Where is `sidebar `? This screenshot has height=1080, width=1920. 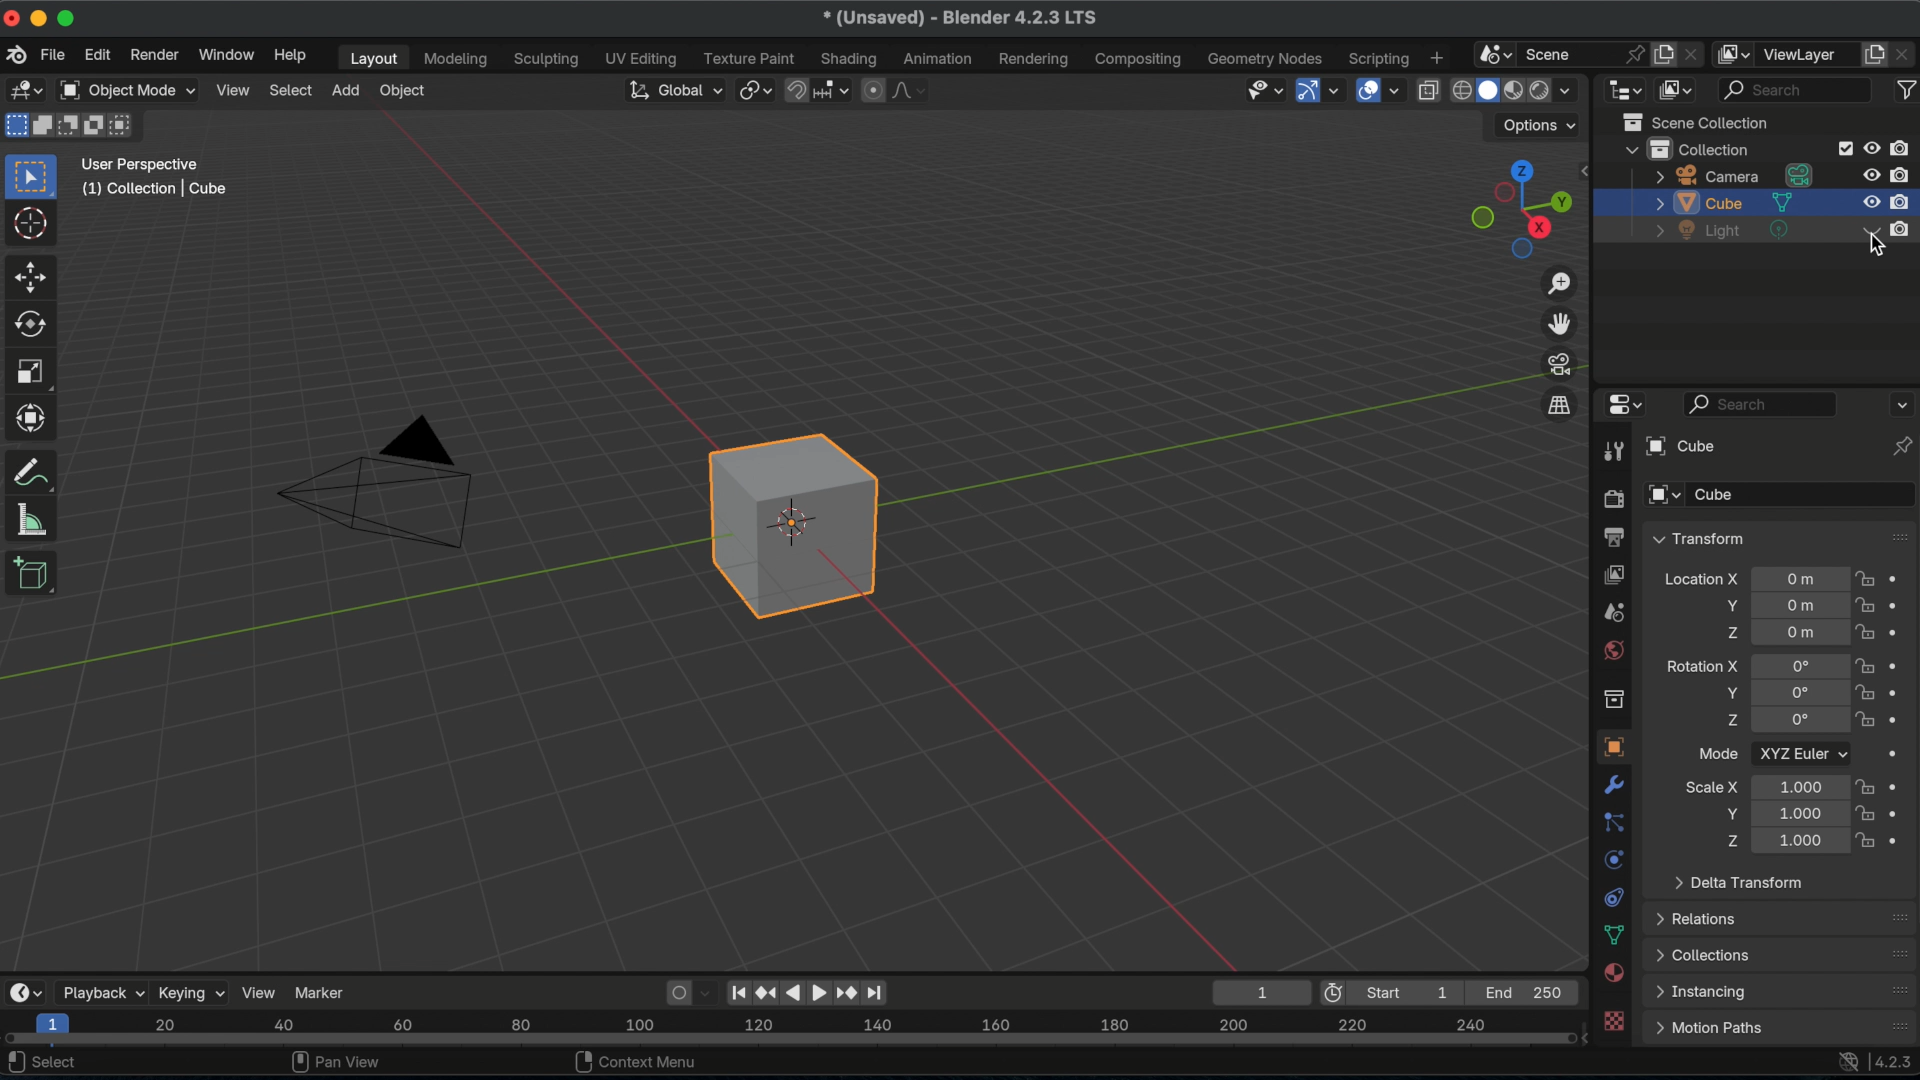
sidebar  is located at coordinates (1589, 168).